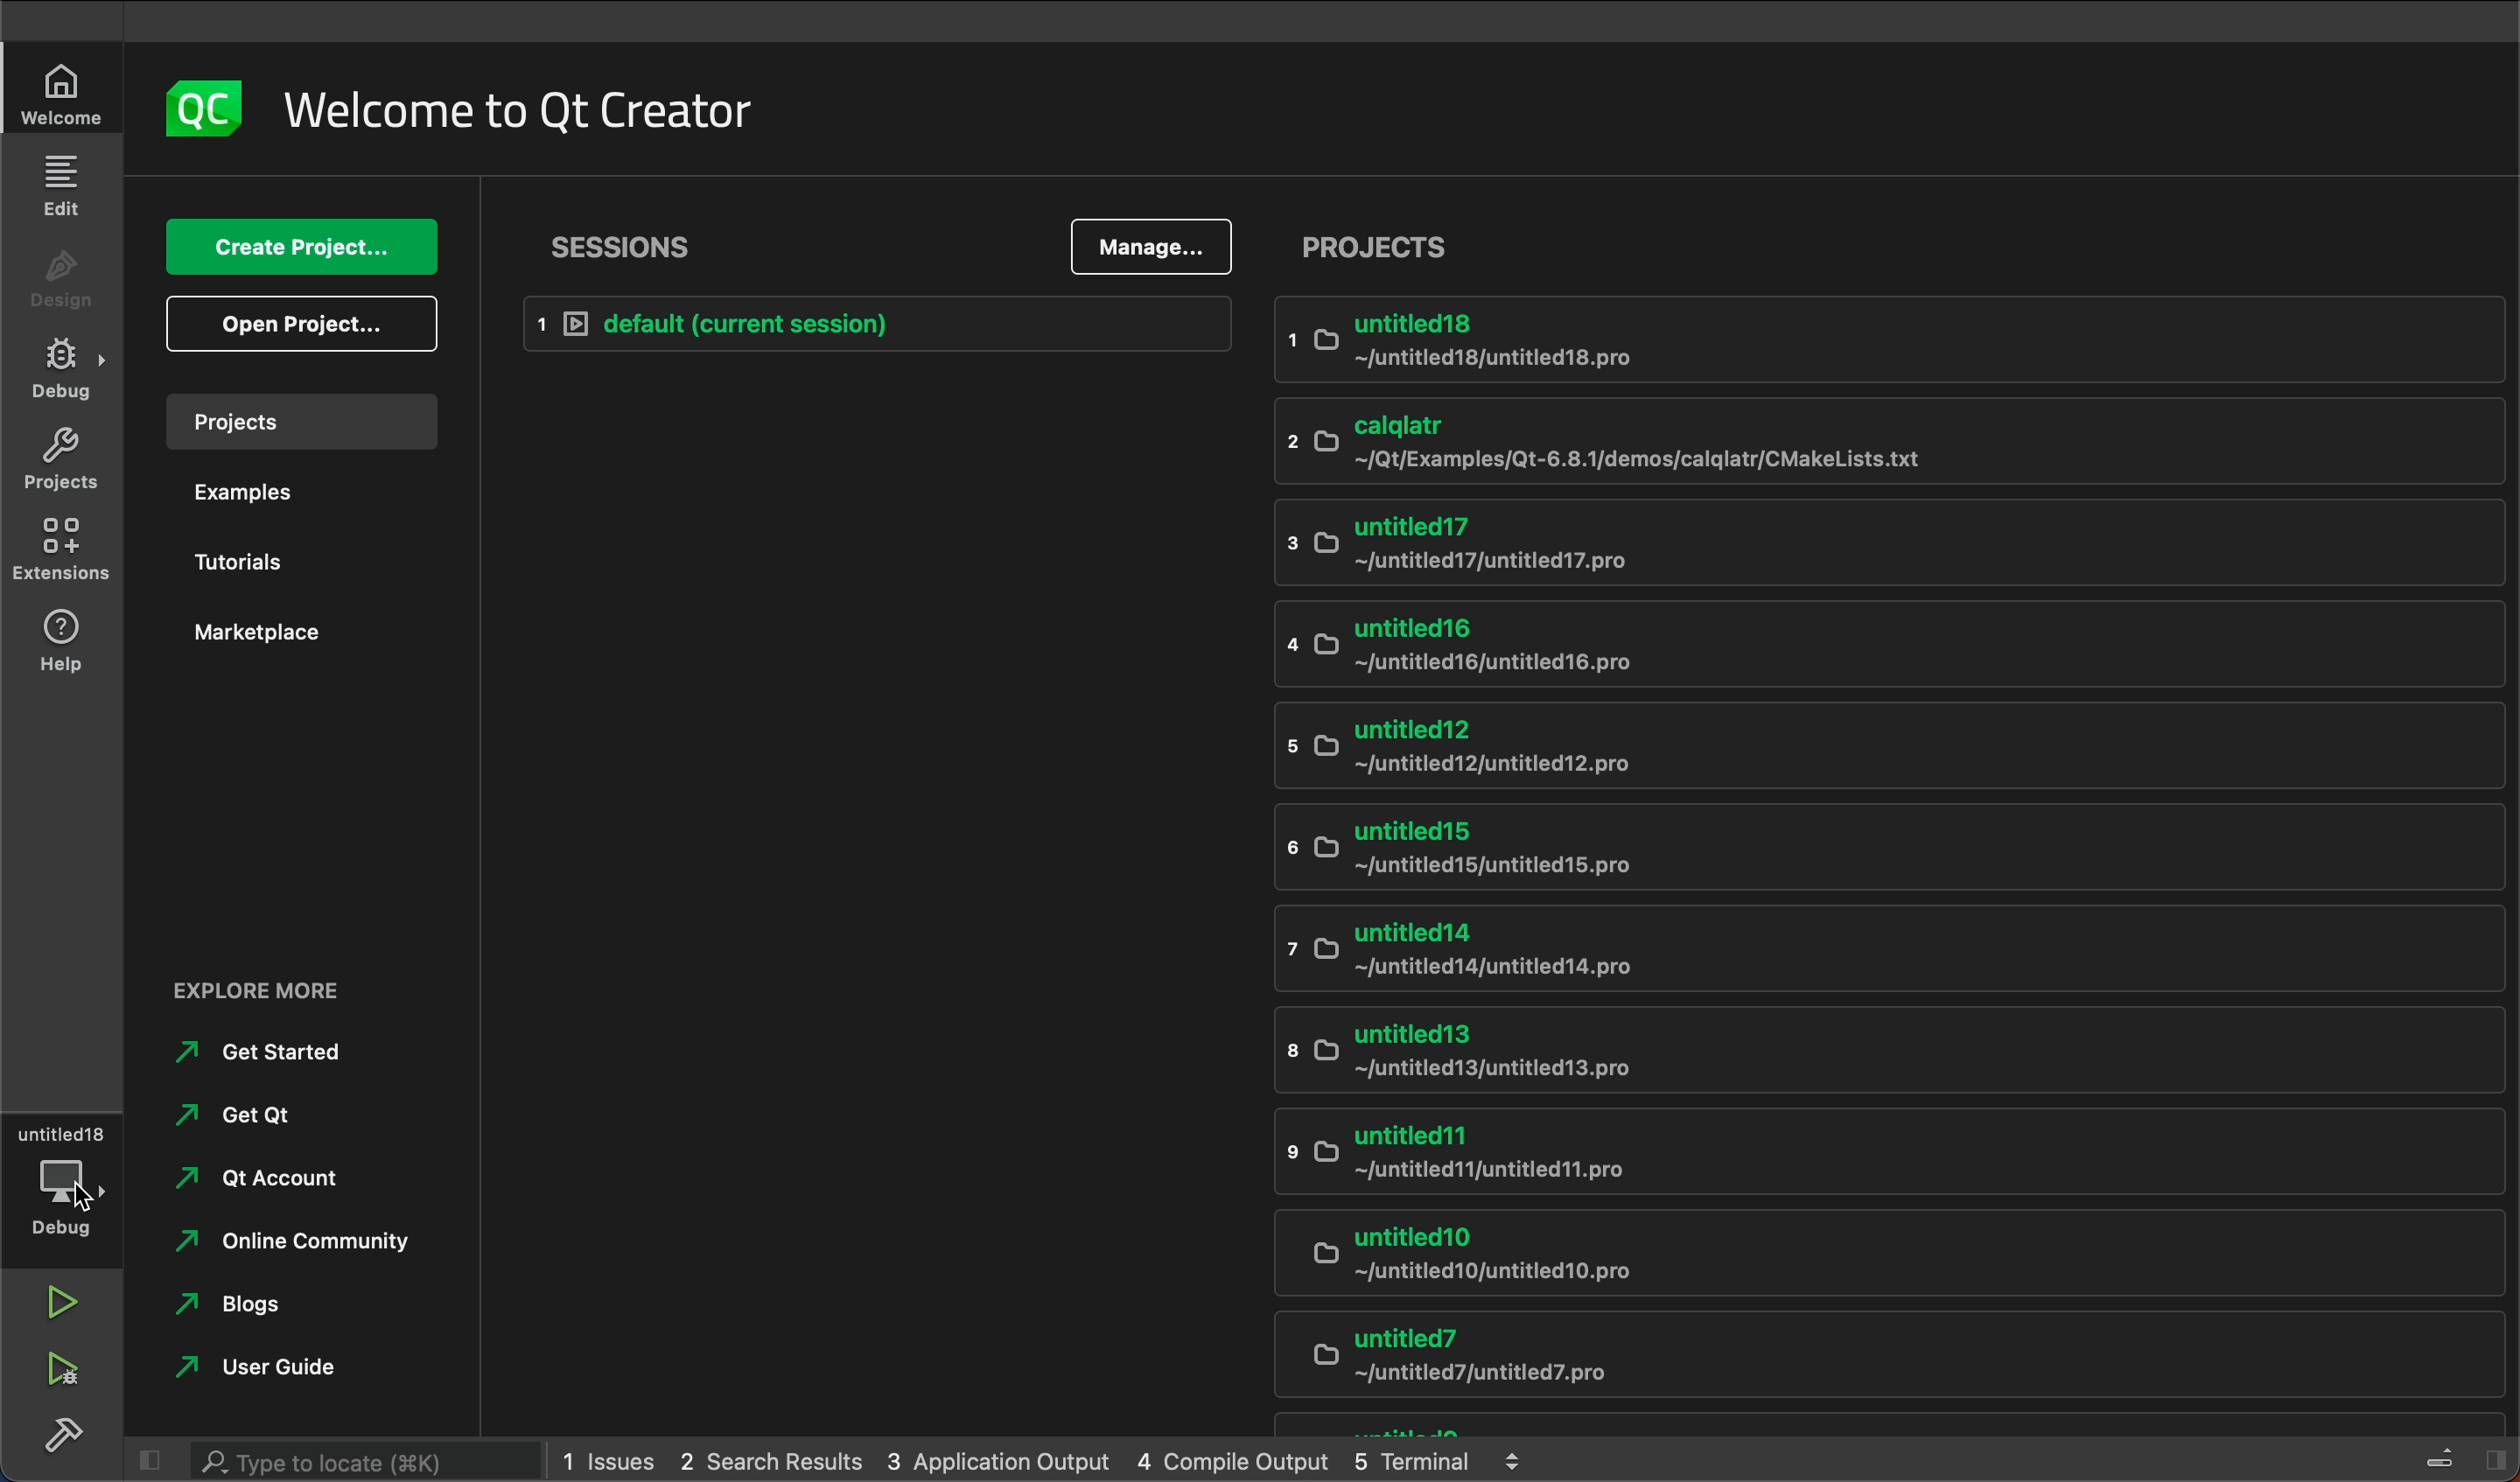 The width and height of the screenshot is (2520, 1482). What do you see at coordinates (295, 326) in the screenshot?
I see `open` at bounding box center [295, 326].